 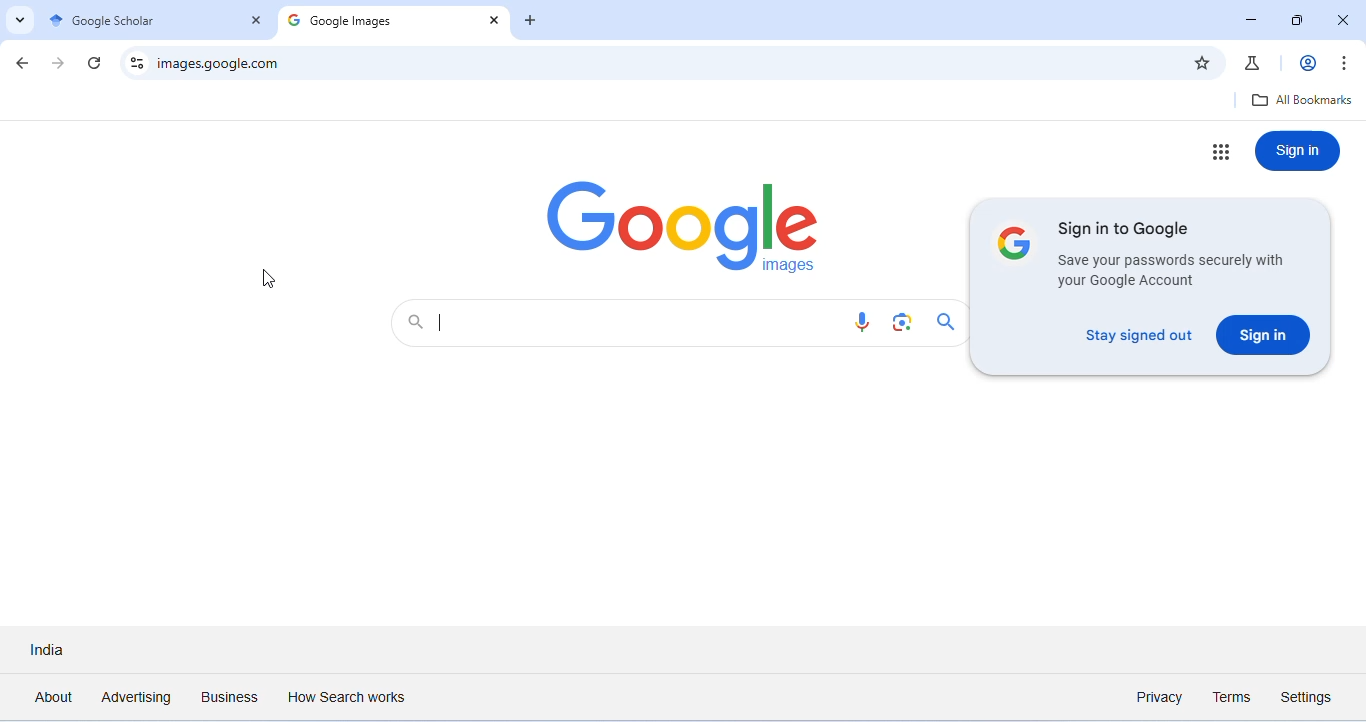 I want to click on sign in, so click(x=1262, y=336).